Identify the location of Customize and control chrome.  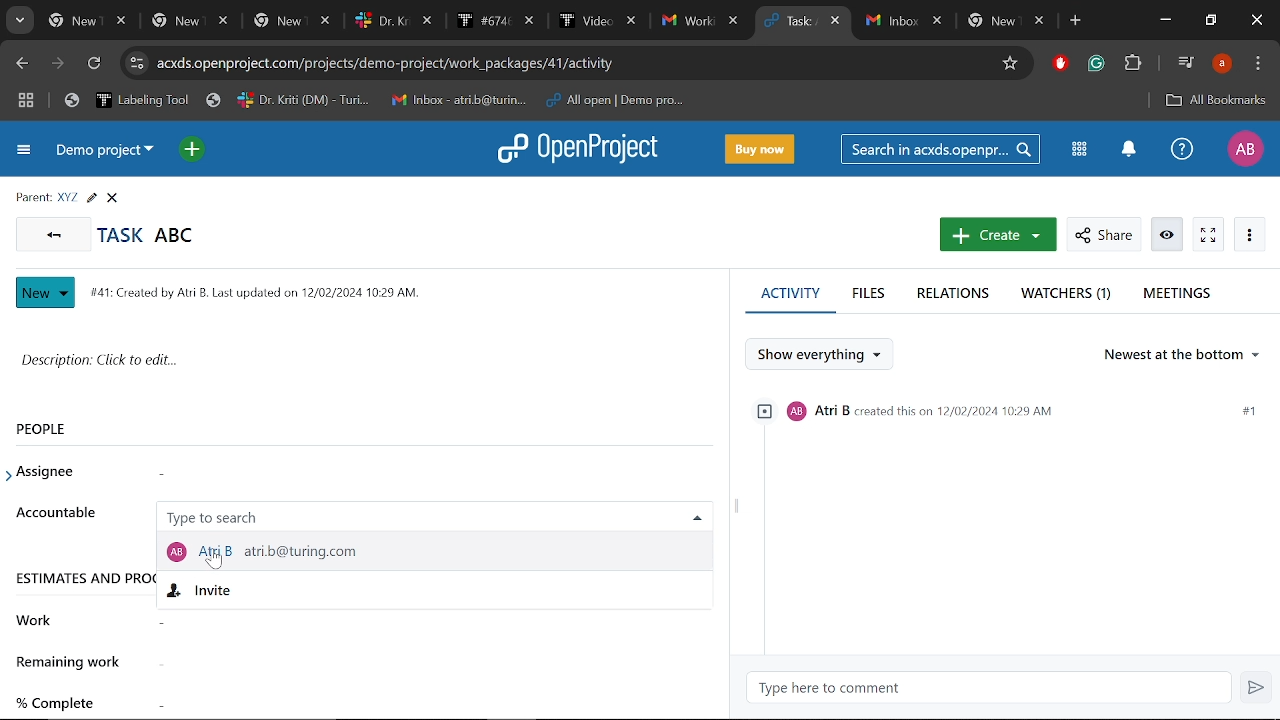
(1258, 63).